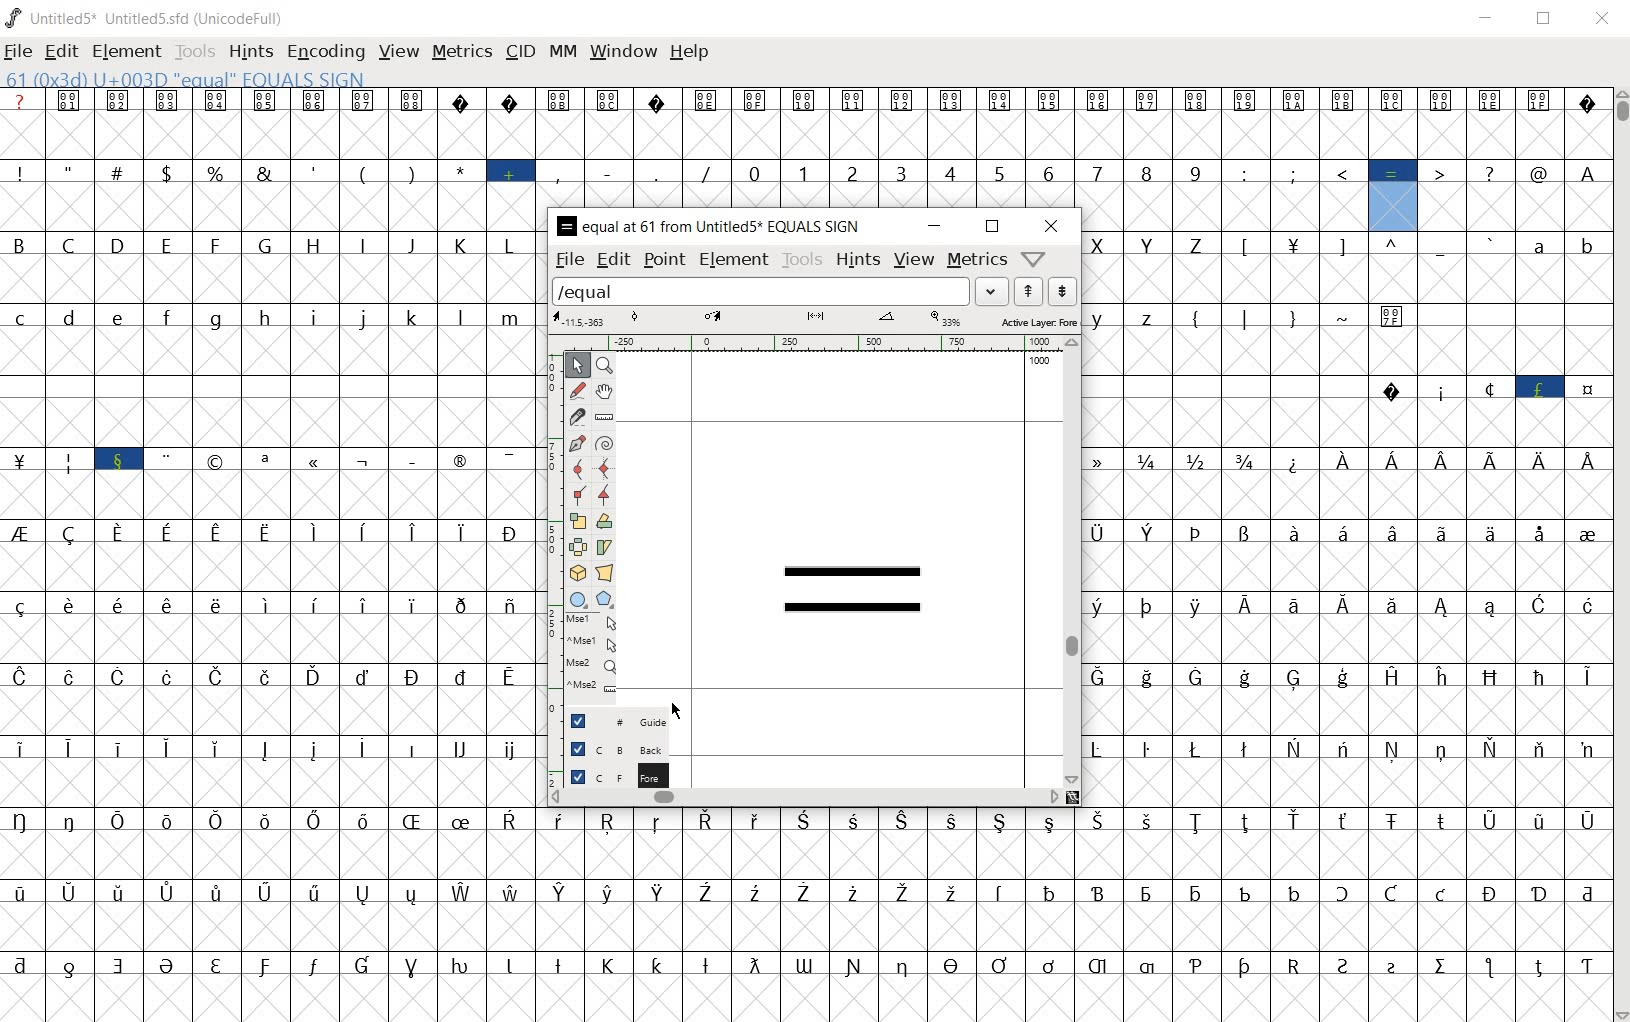  Describe the element at coordinates (270, 546) in the screenshot. I see `glyphs` at that location.